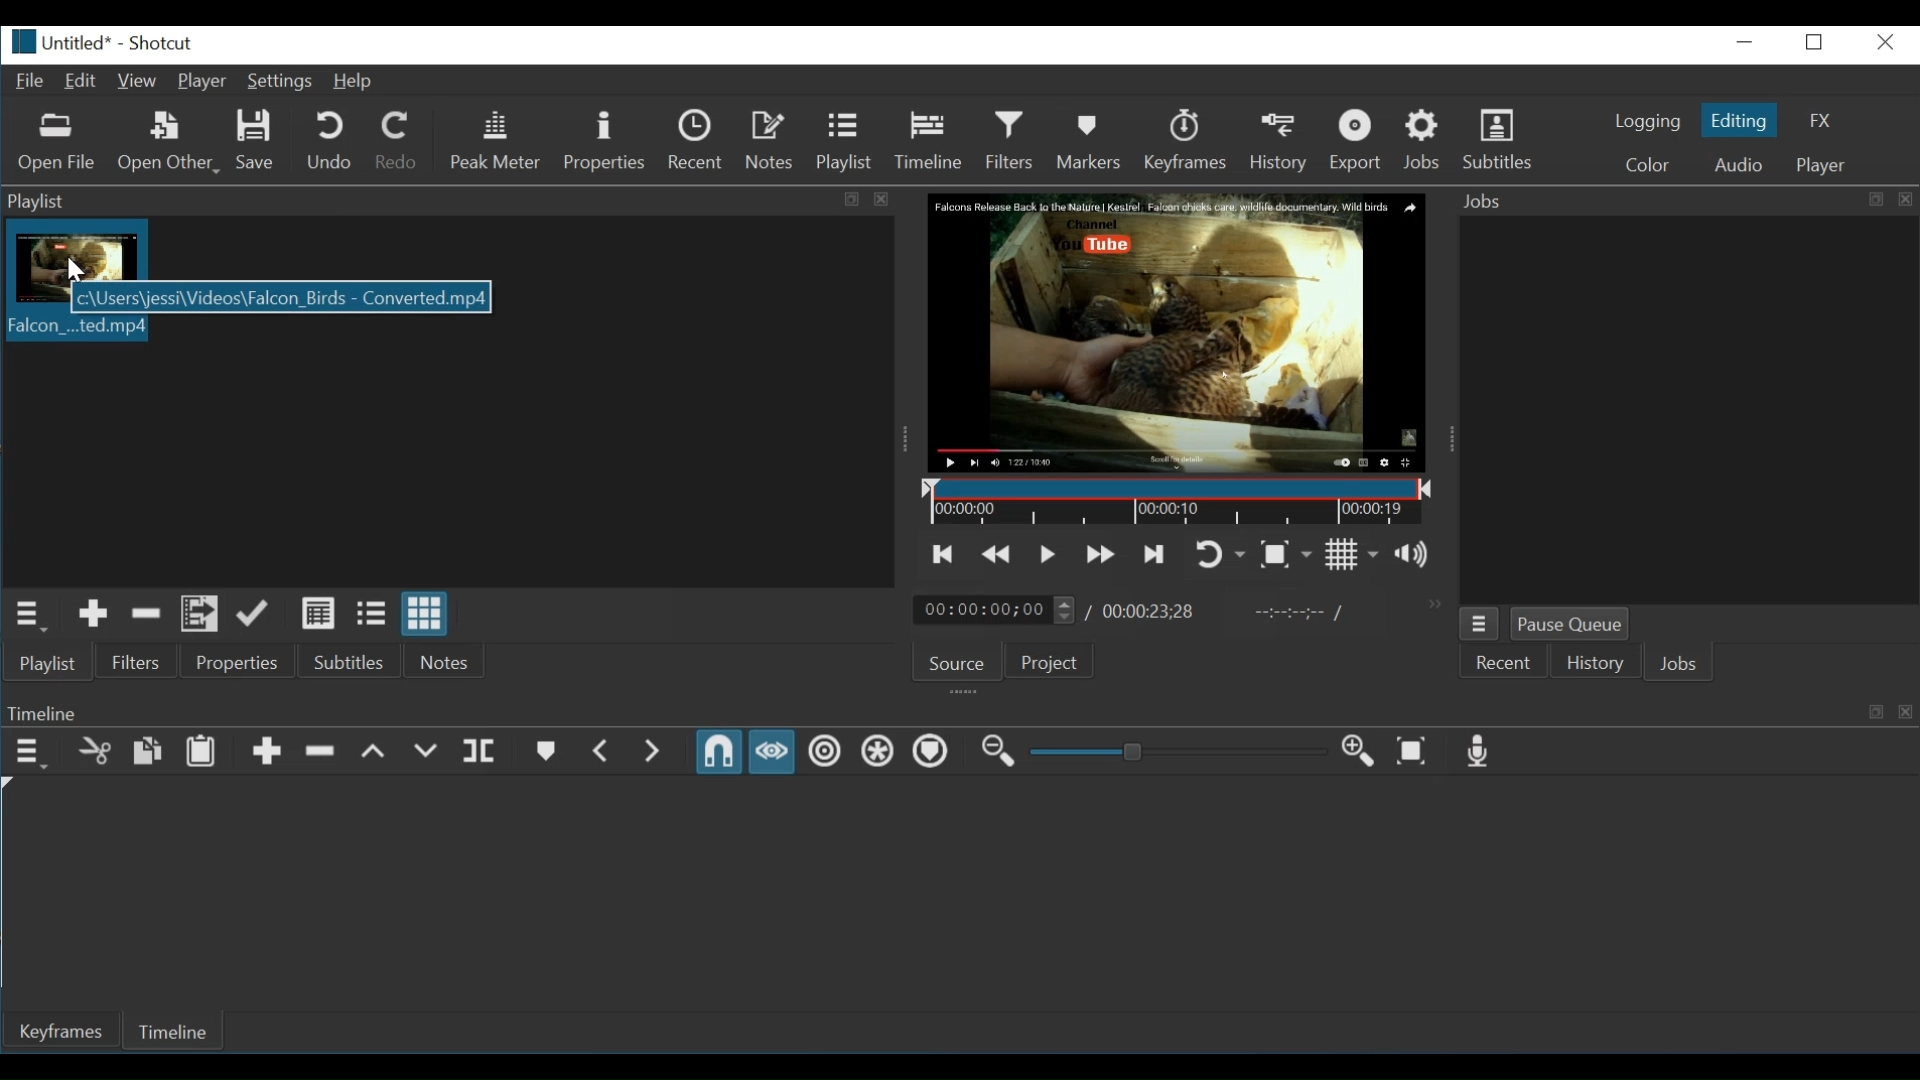 Image resolution: width=1920 pixels, height=1080 pixels. Describe the element at coordinates (95, 751) in the screenshot. I see `Cut` at that location.